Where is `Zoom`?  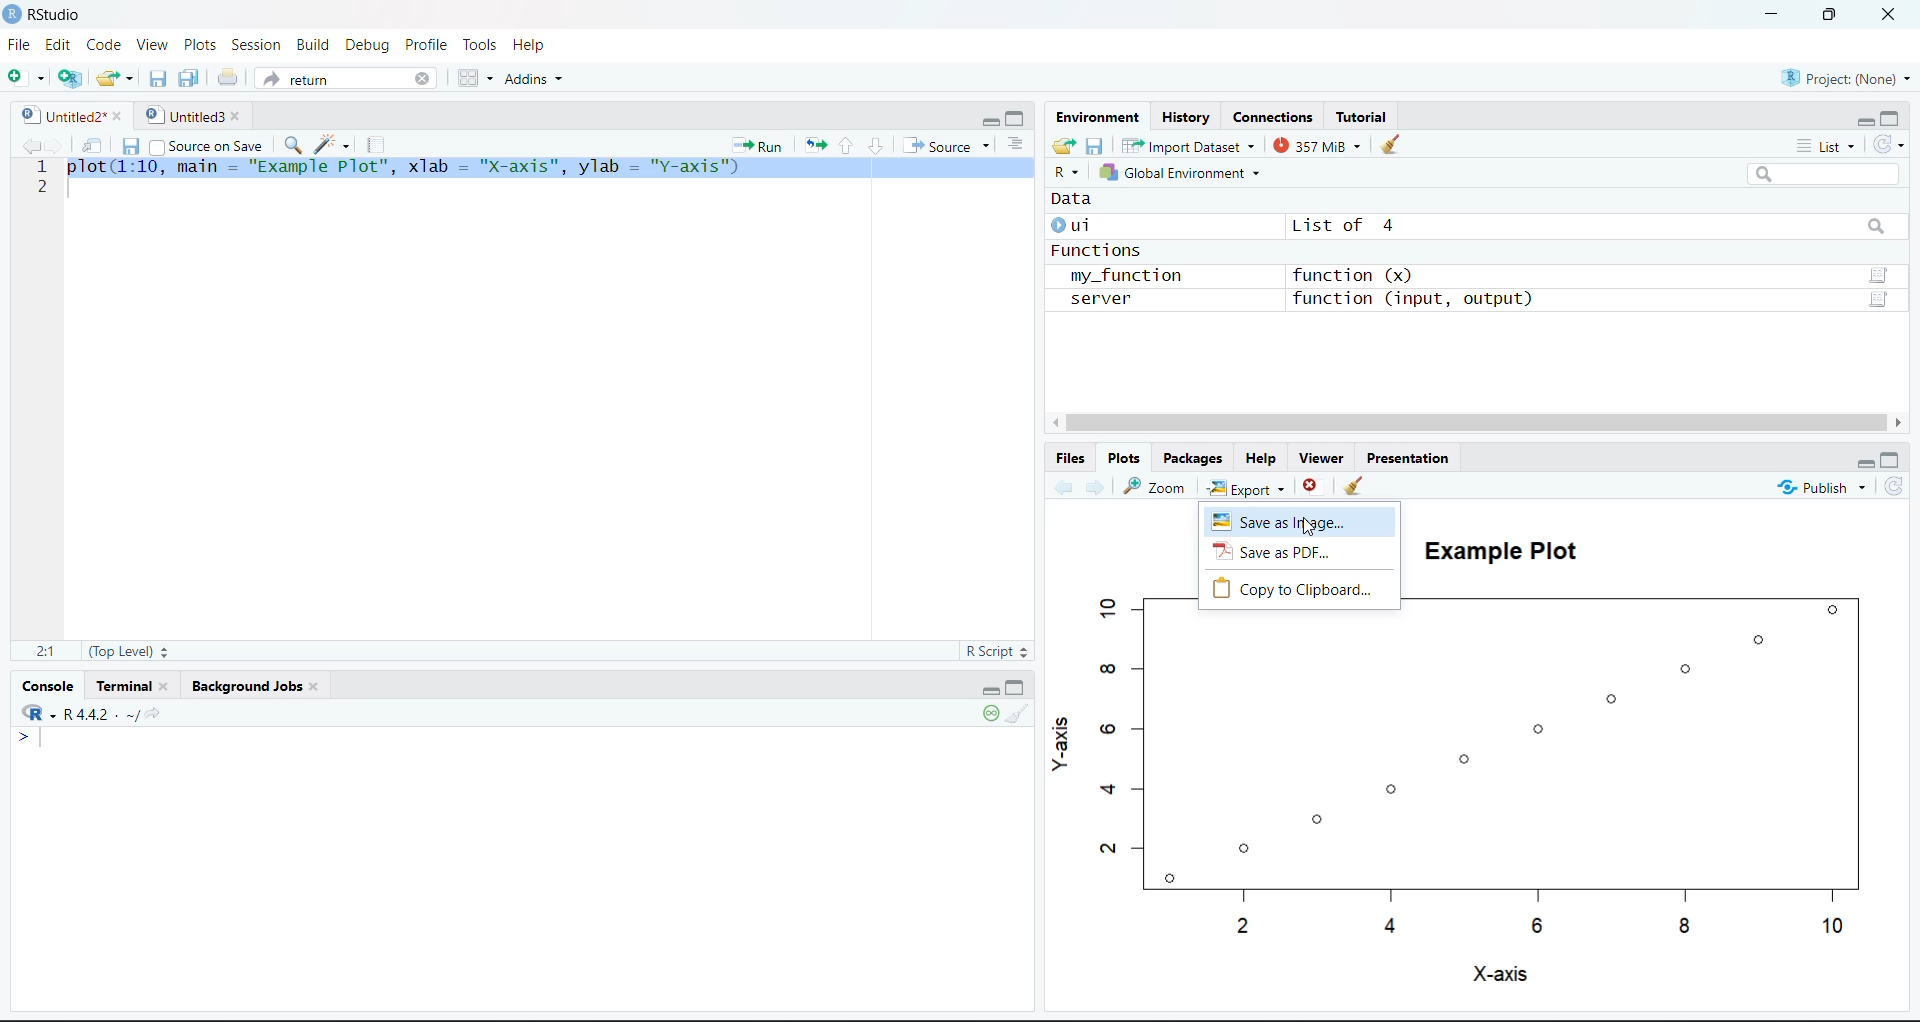
Zoom is located at coordinates (1156, 485).